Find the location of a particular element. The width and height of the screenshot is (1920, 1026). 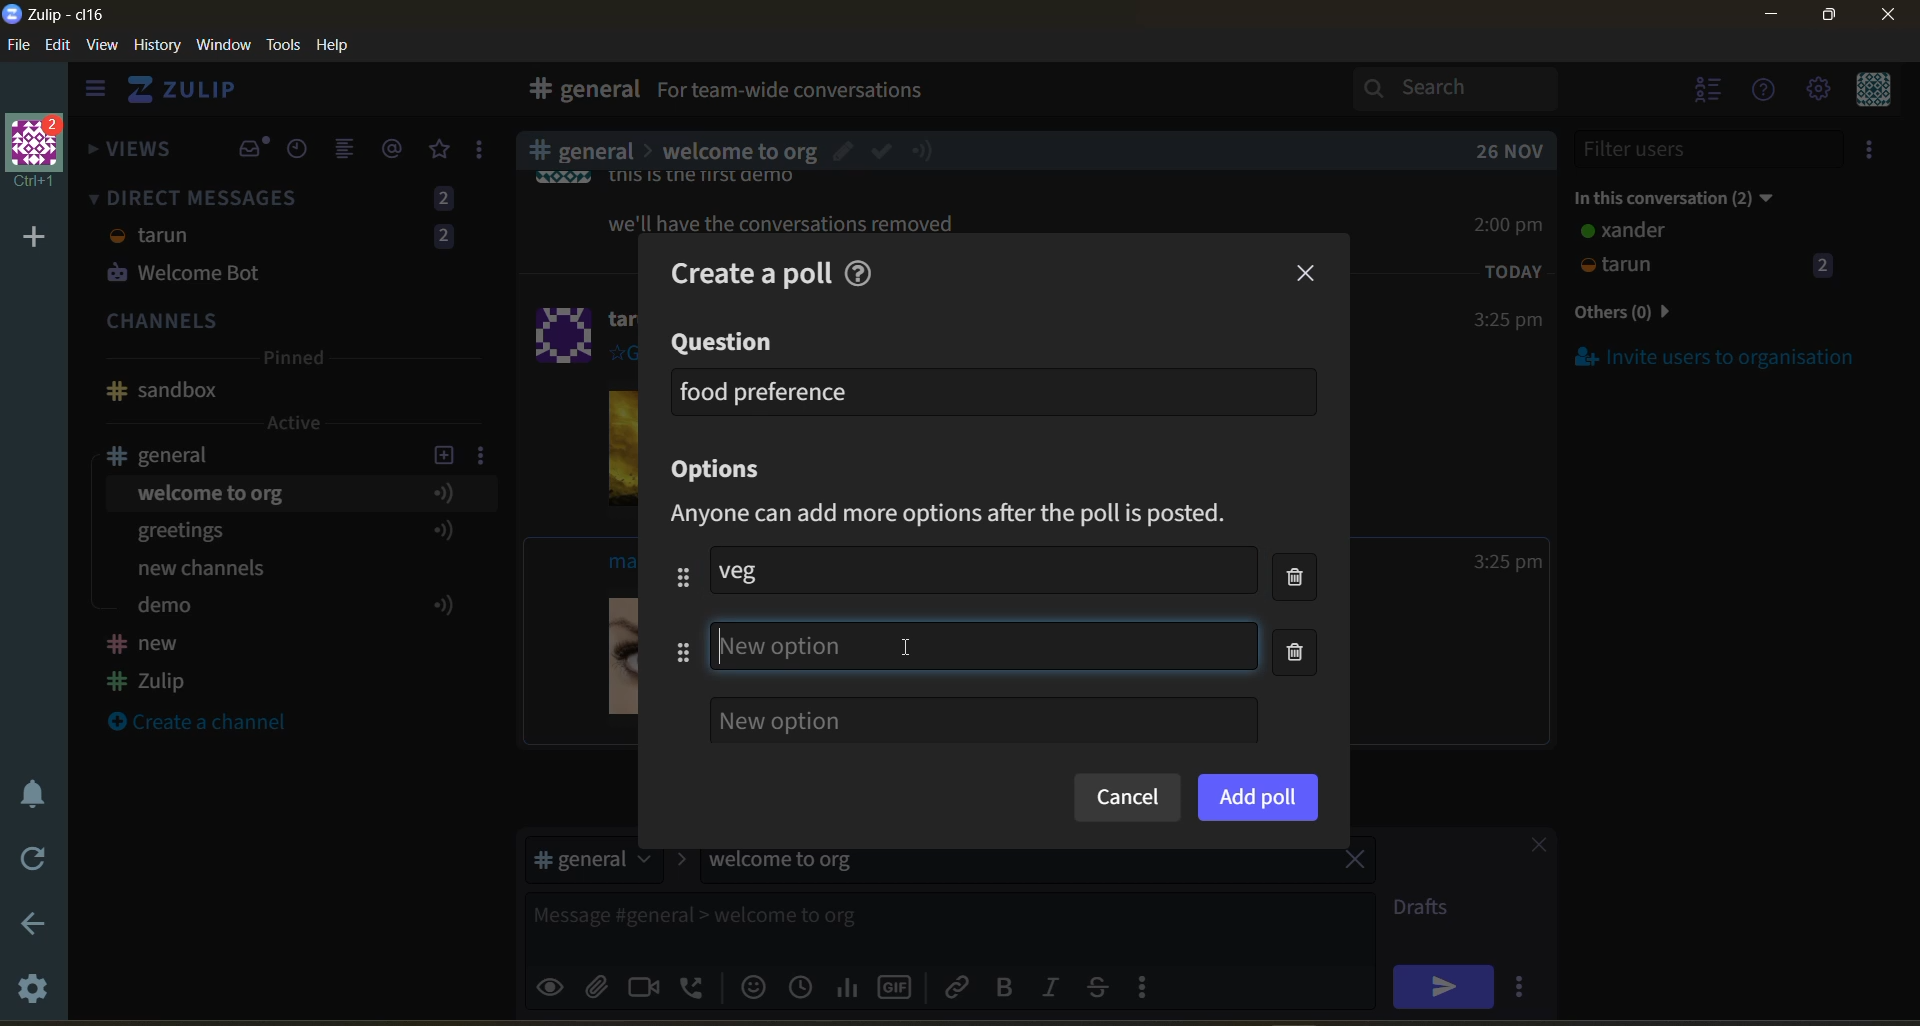

3:25 pm is located at coordinates (1506, 321).